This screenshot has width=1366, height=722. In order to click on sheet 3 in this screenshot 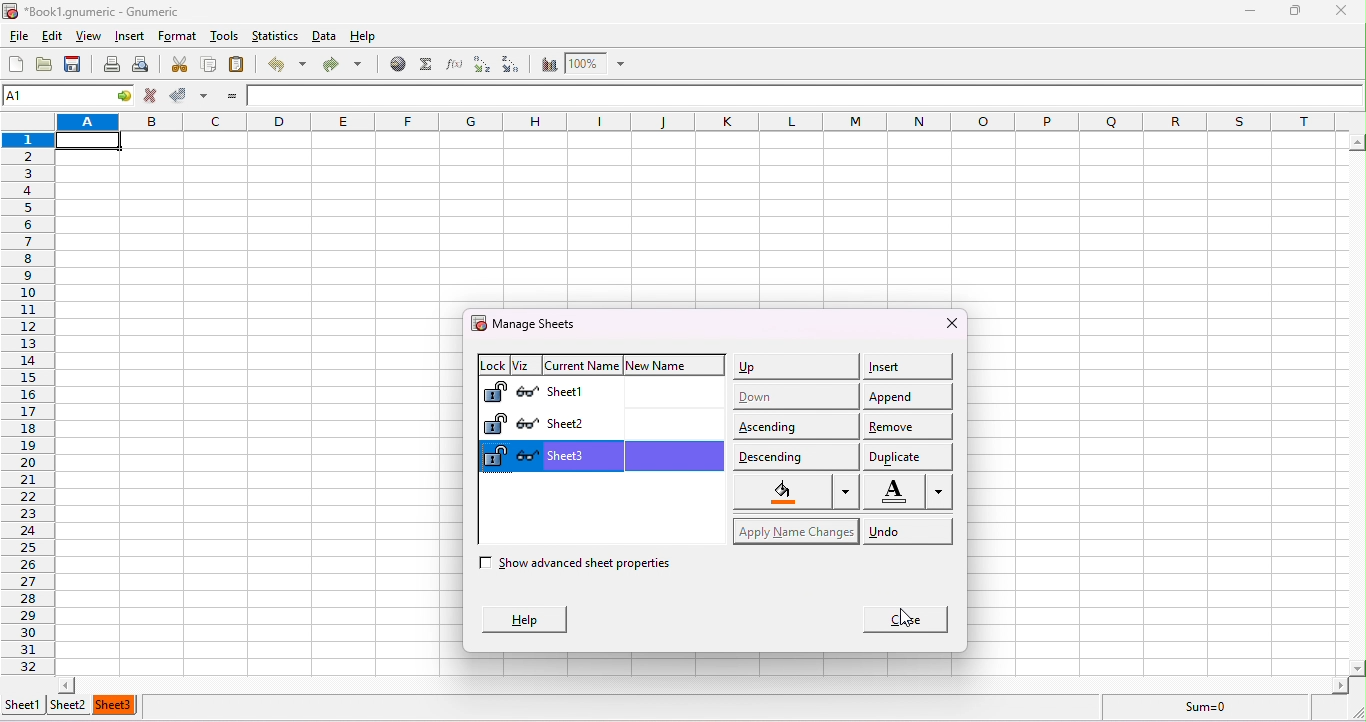, I will do `click(117, 705)`.